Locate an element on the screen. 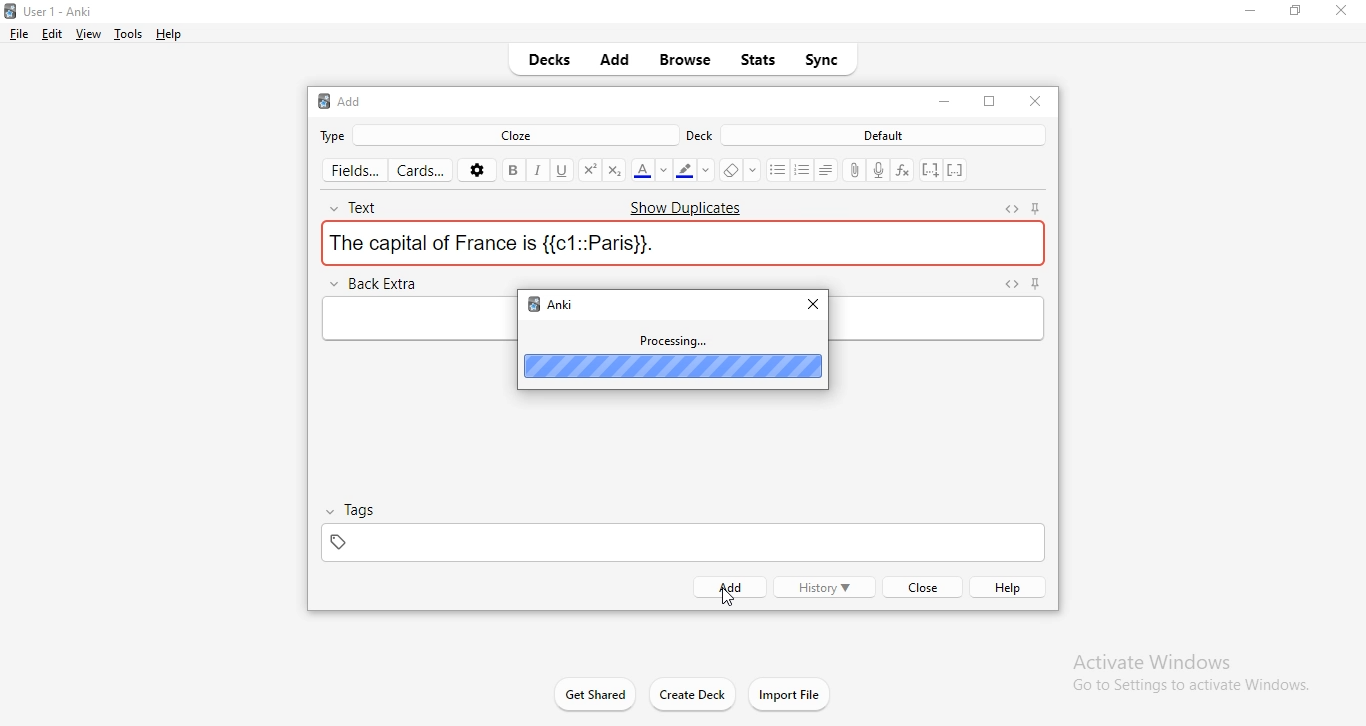 This screenshot has height=726, width=1366. type is located at coordinates (337, 135).